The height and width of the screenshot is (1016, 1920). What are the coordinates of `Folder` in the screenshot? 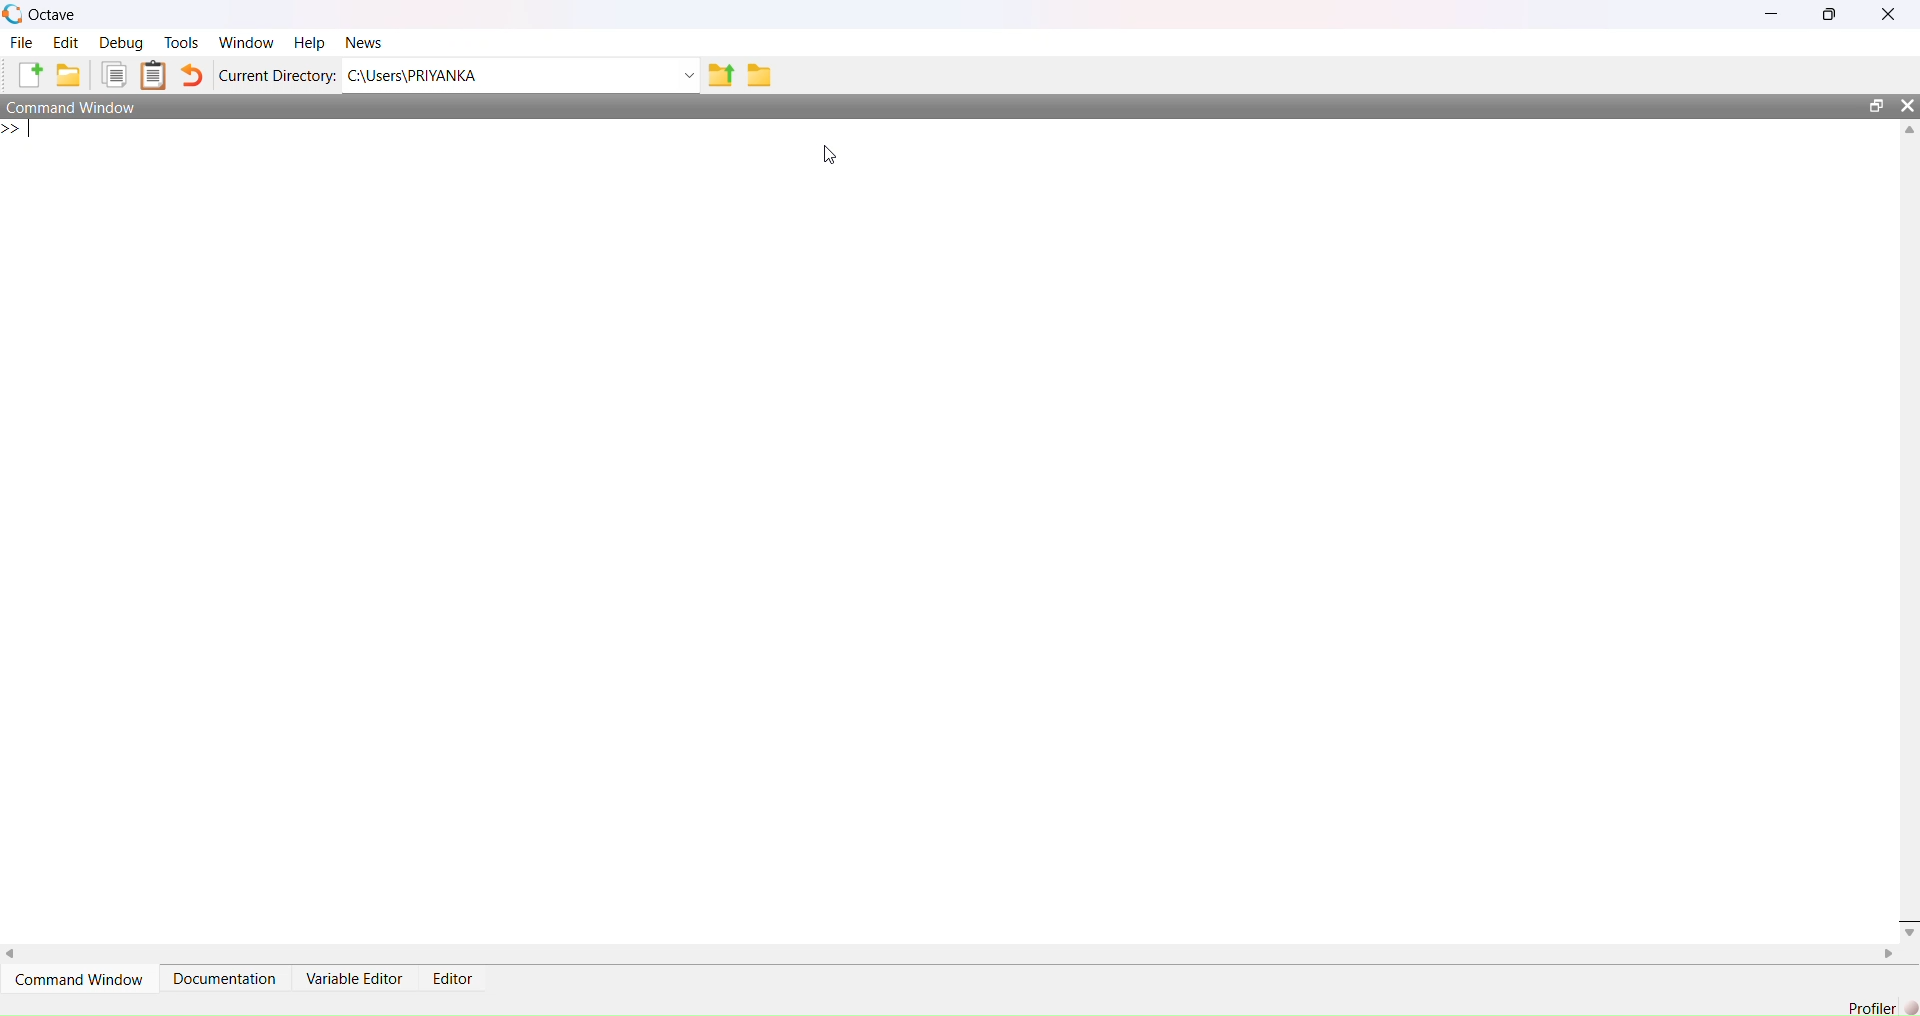 It's located at (758, 77).